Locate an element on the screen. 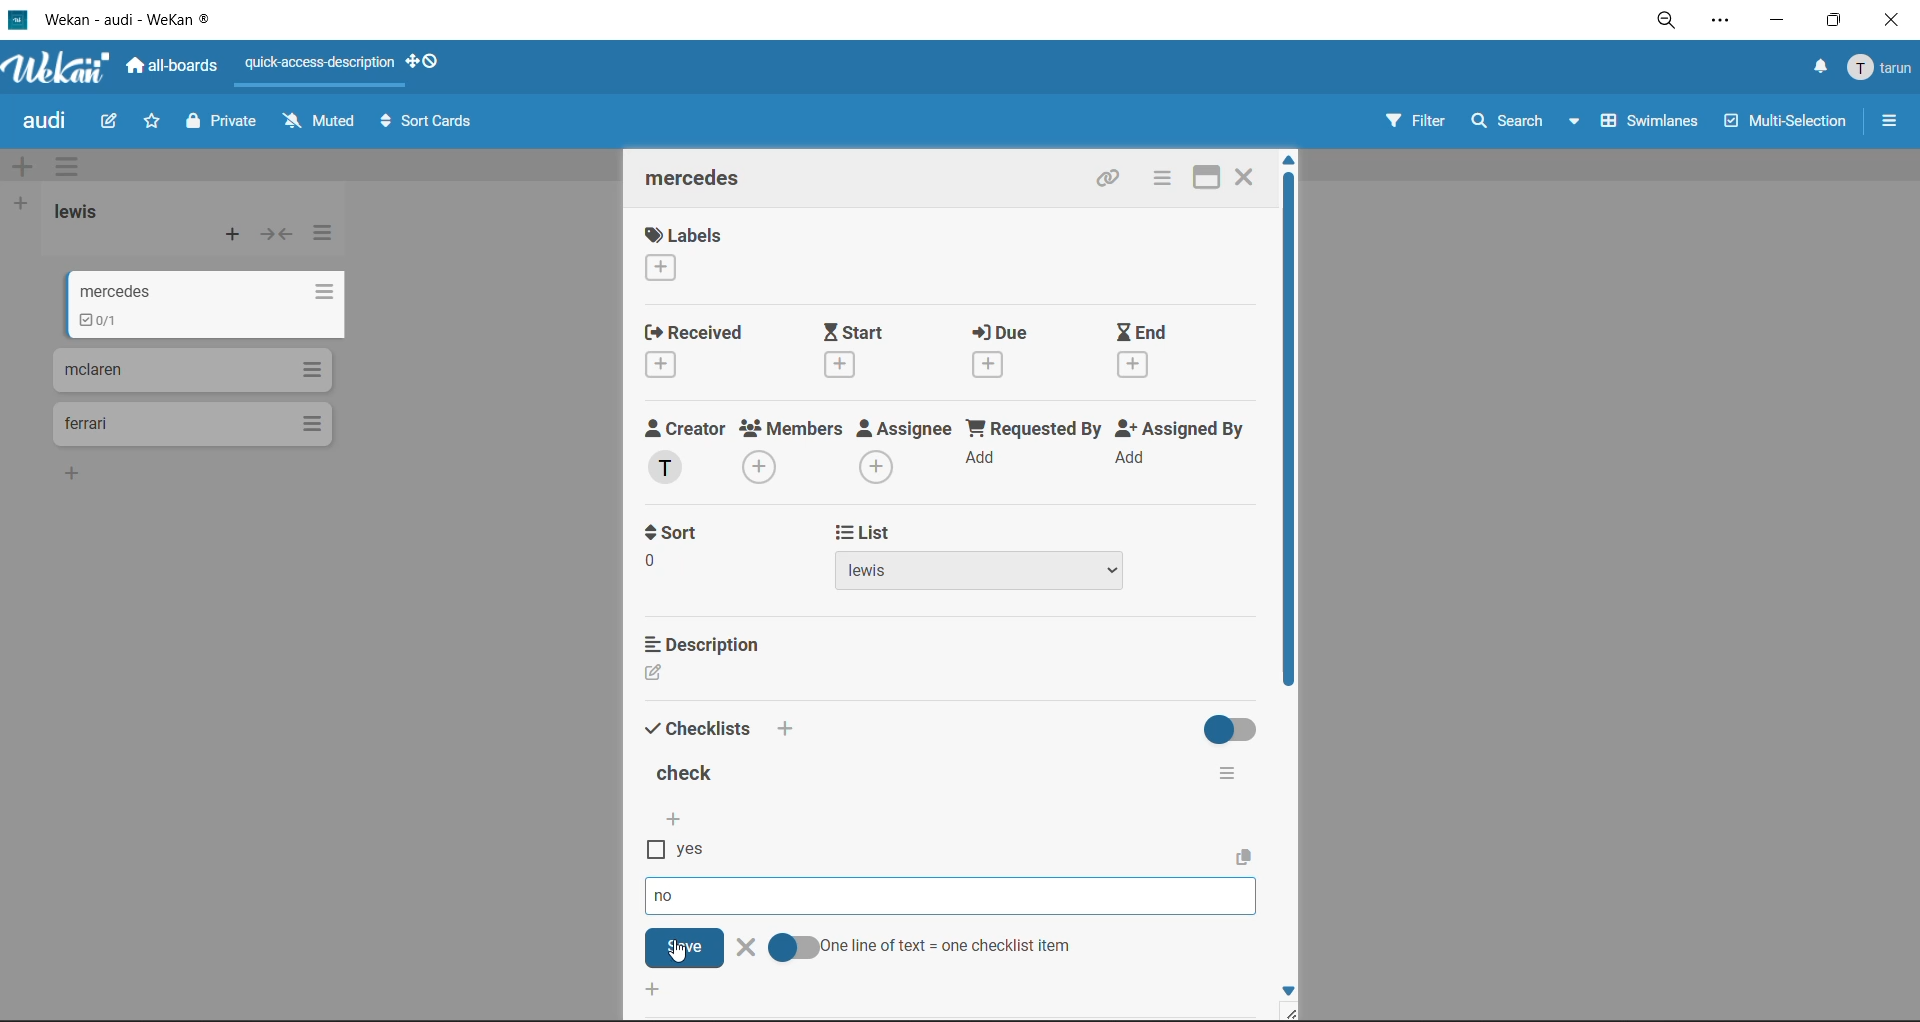 Image resolution: width=1920 pixels, height=1022 pixels. muted is located at coordinates (318, 122).